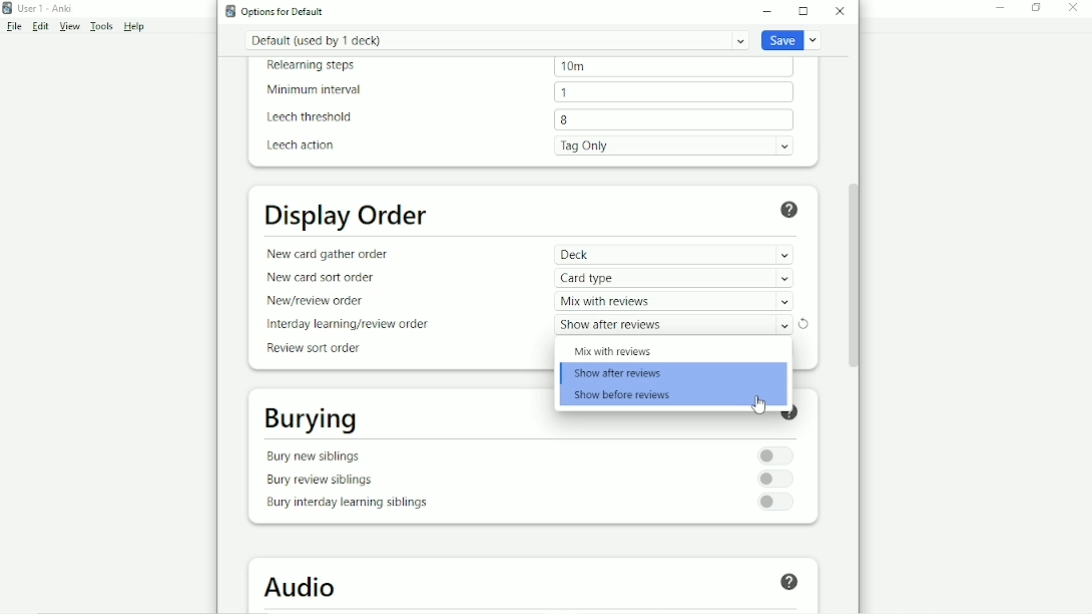 The width and height of the screenshot is (1092, 614). What do you see at coordinates (613, 351) in the screenshot?
I see `Mix with reviews` at bounding box center [613, 351].